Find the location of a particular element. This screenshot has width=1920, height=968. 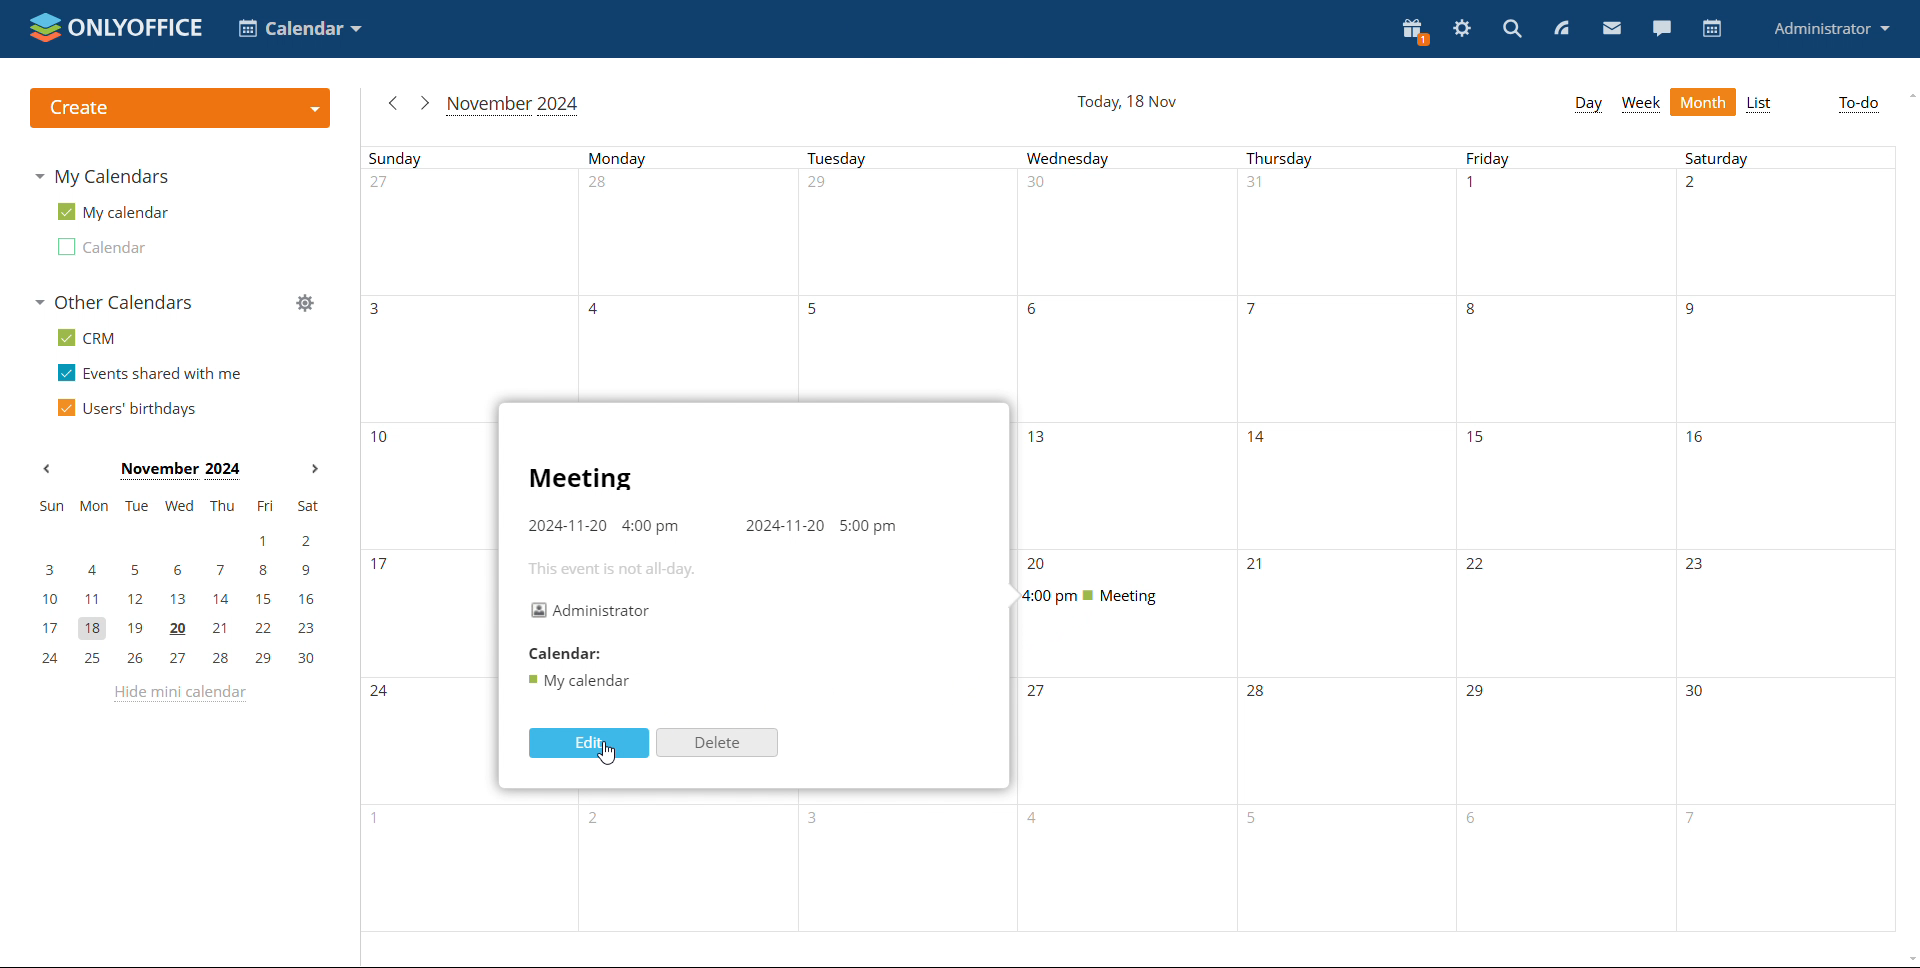

search is located at coordinates (1513, 28).